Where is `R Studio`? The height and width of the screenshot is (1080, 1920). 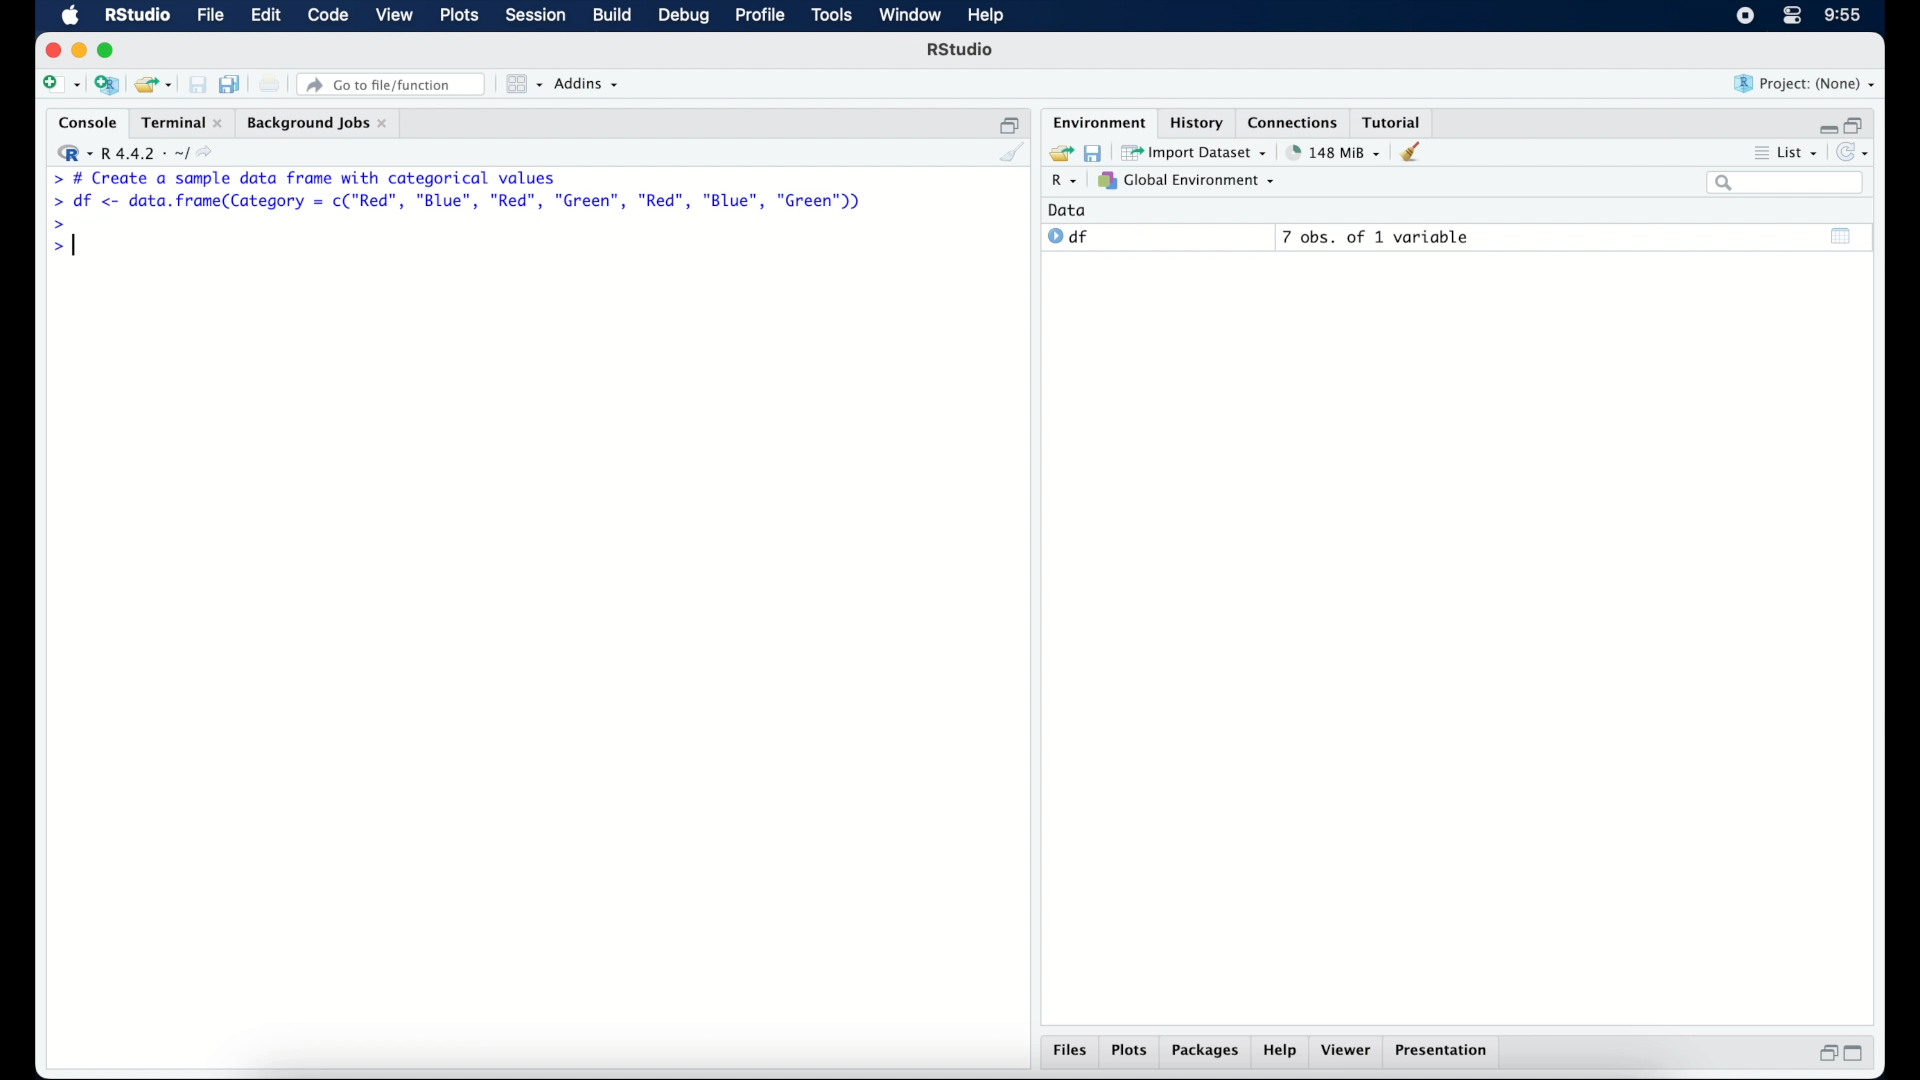 R Studio is located at coordinates (962, 50).